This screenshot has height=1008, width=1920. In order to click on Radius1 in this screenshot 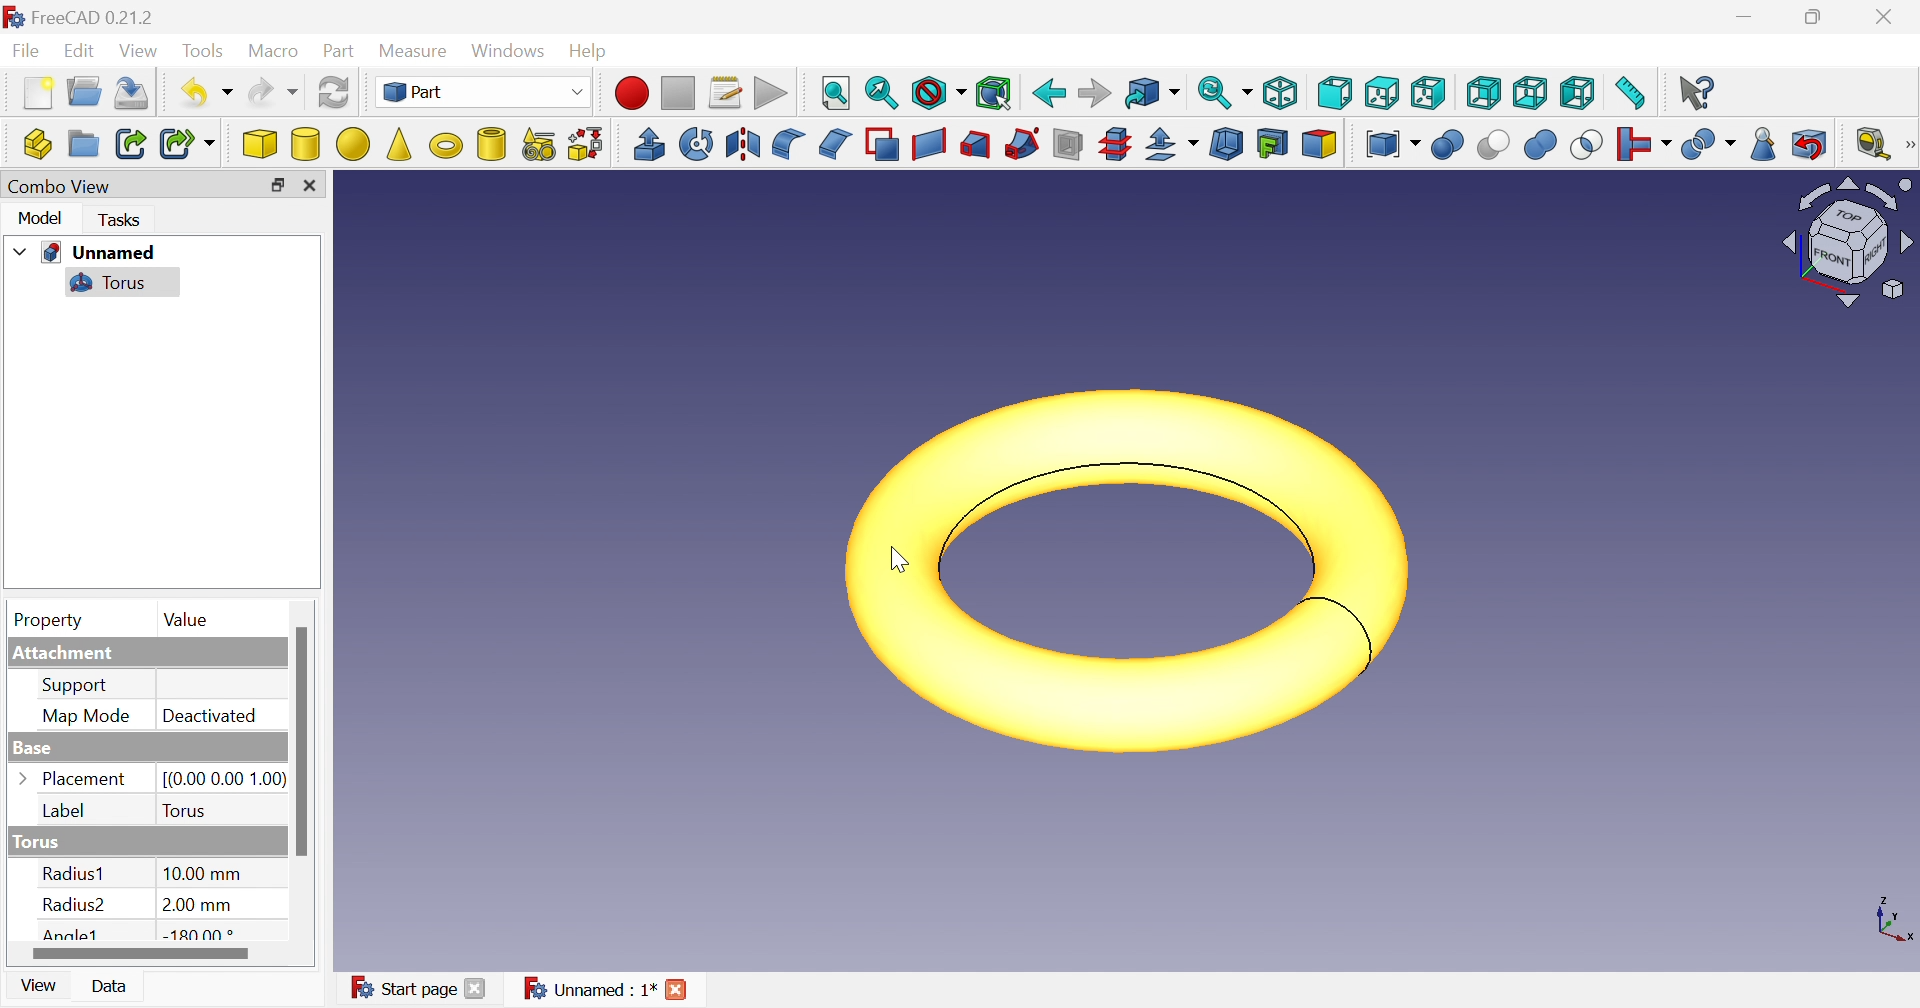, I will do `click(76, 874)`.